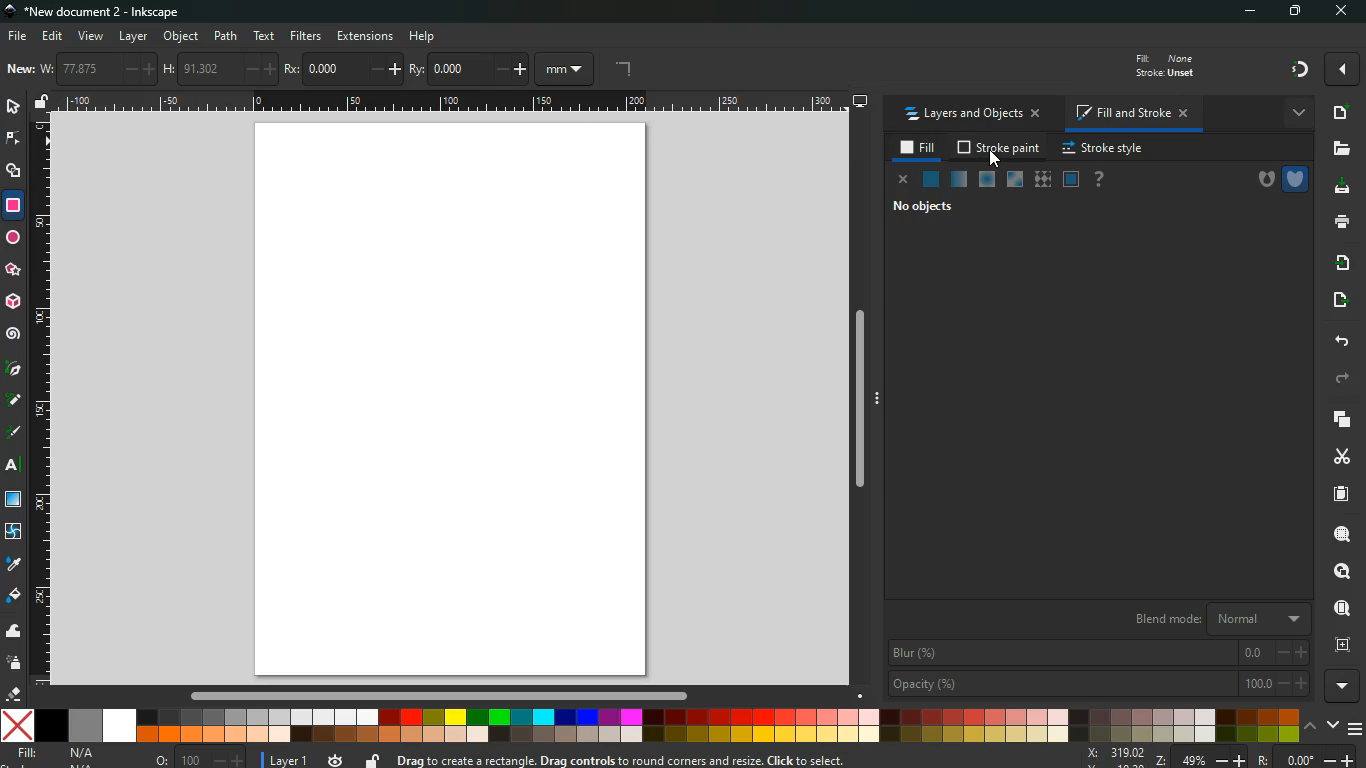 Image resolution: width=1366 pixels, height=768 pixels. I want to click on fill, so click(58, 757).